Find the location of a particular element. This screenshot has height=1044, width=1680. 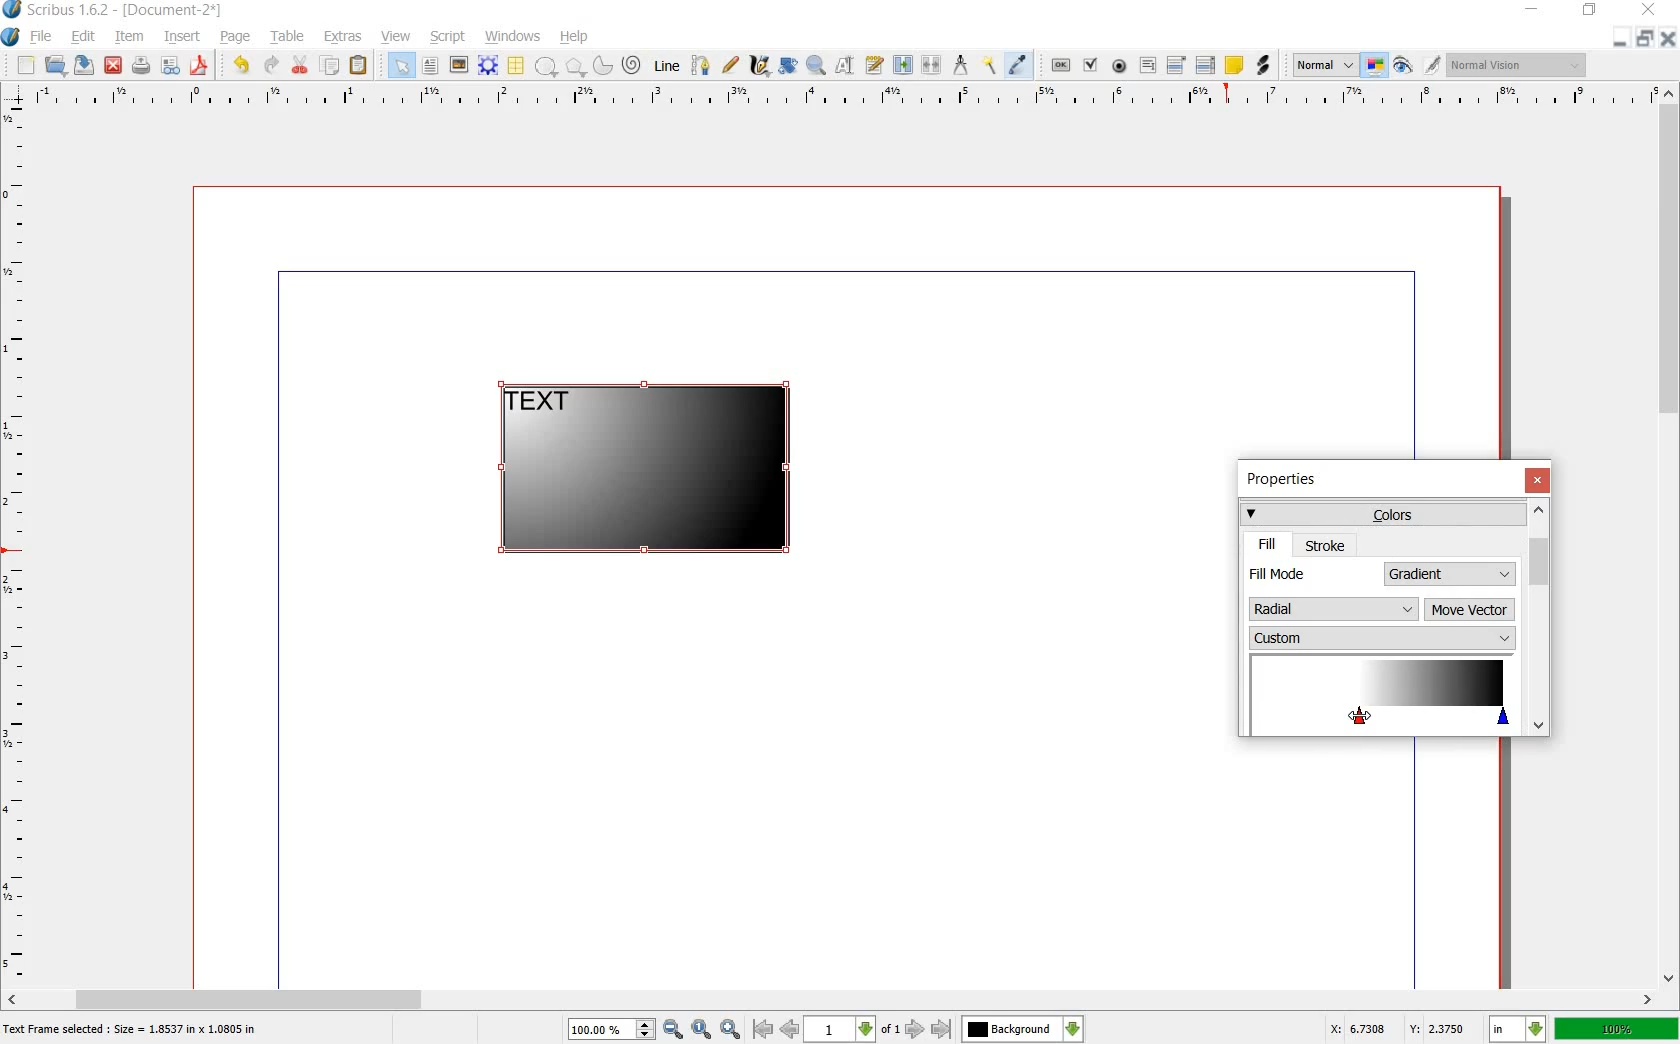

1 is located at coordinates (838, 1030).